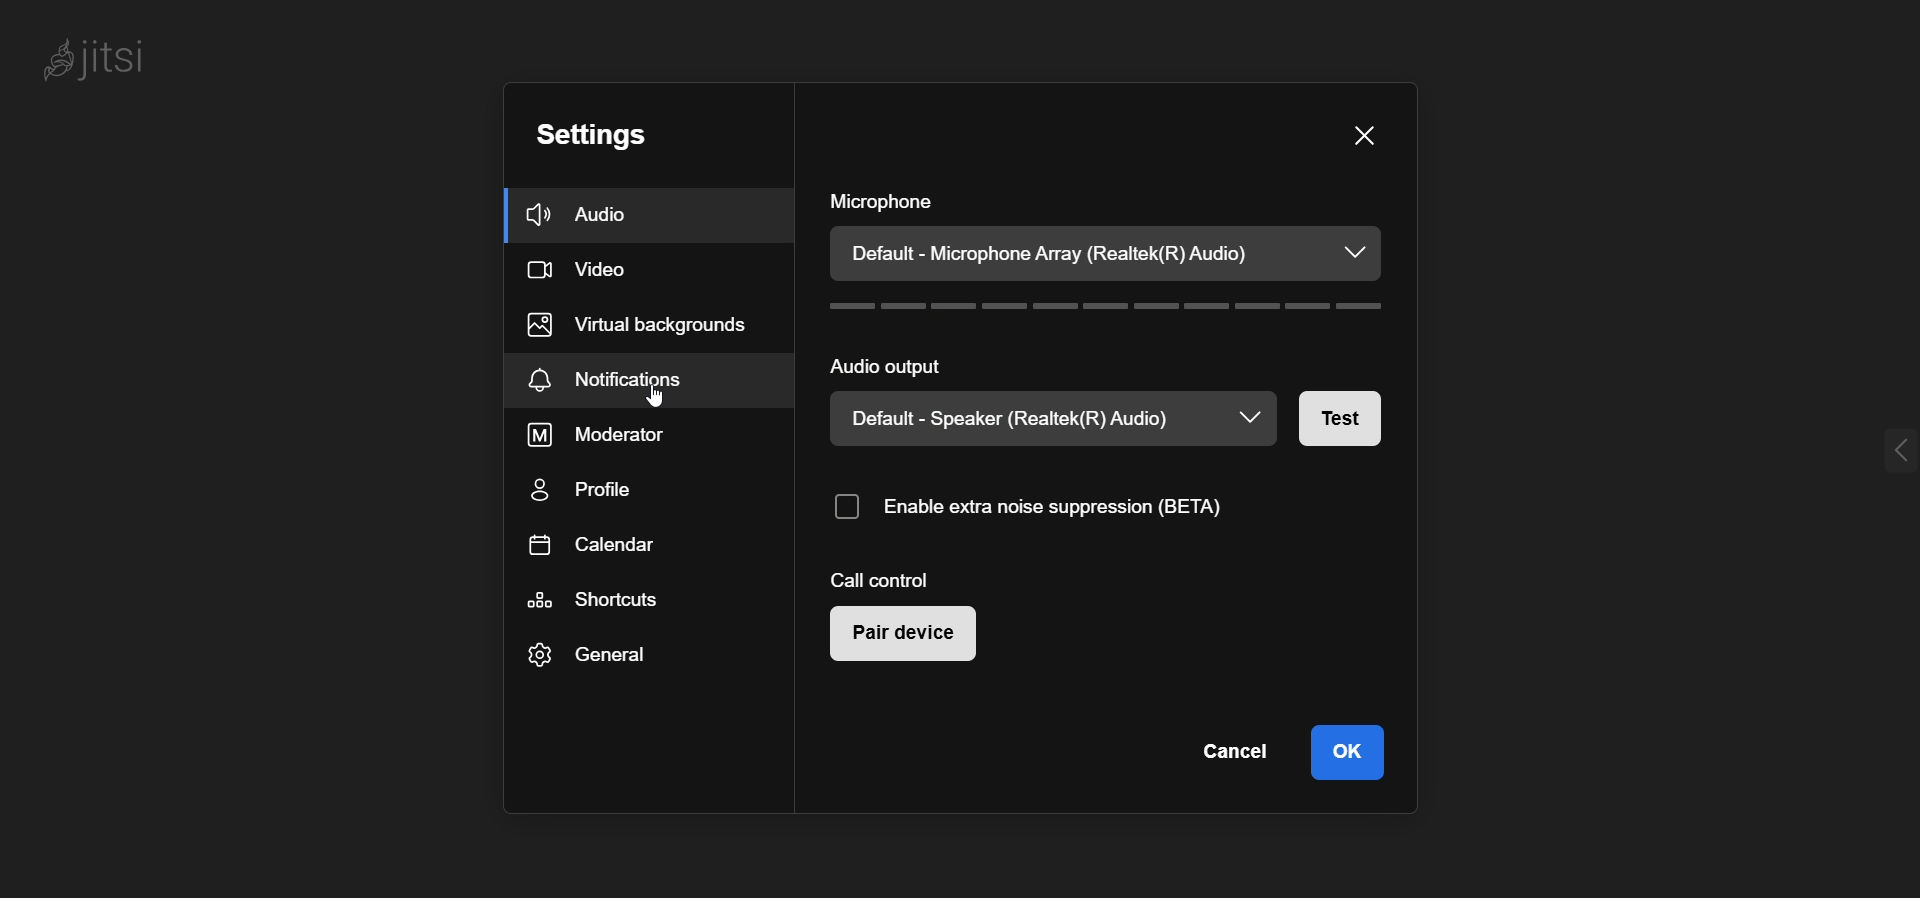 This screenshot has height=898, width=1920. Describe the element at coordinates (1343, 419) in the screenshot. I see `test` at that location.